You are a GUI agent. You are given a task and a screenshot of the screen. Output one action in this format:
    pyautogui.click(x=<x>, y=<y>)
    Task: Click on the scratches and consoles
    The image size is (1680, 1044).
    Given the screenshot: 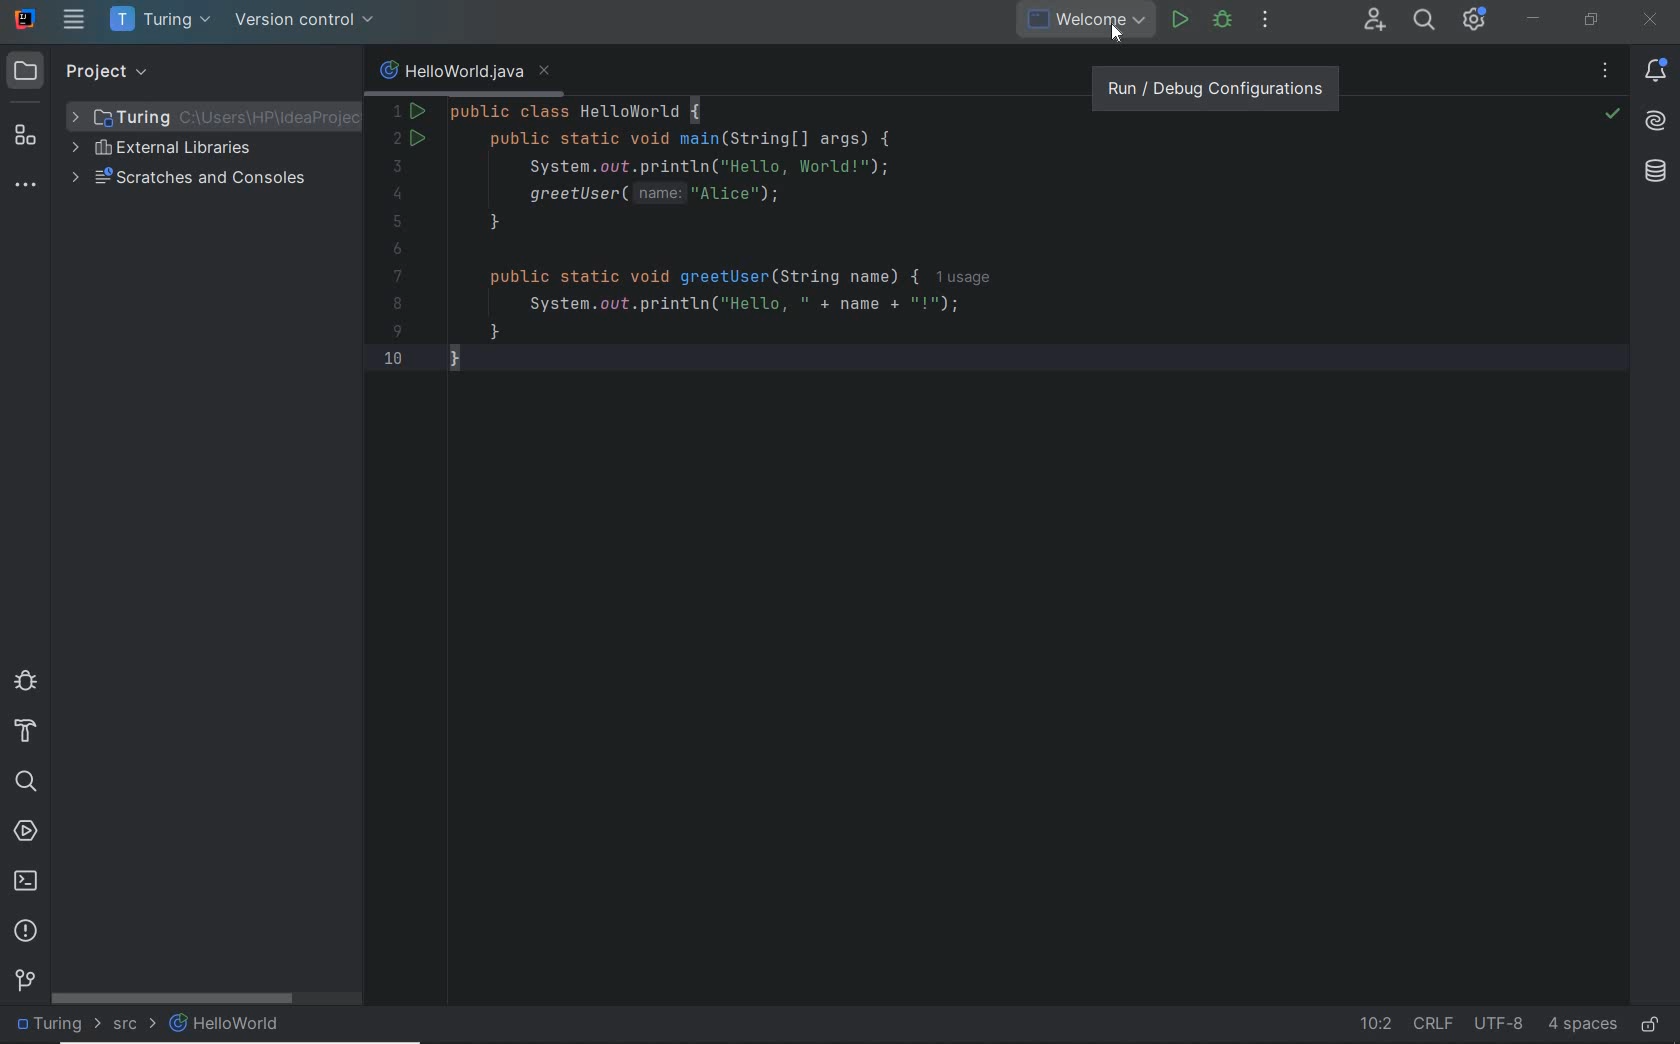 What is the action you would take?
    pyautogui.click(x=189, y=180)
    